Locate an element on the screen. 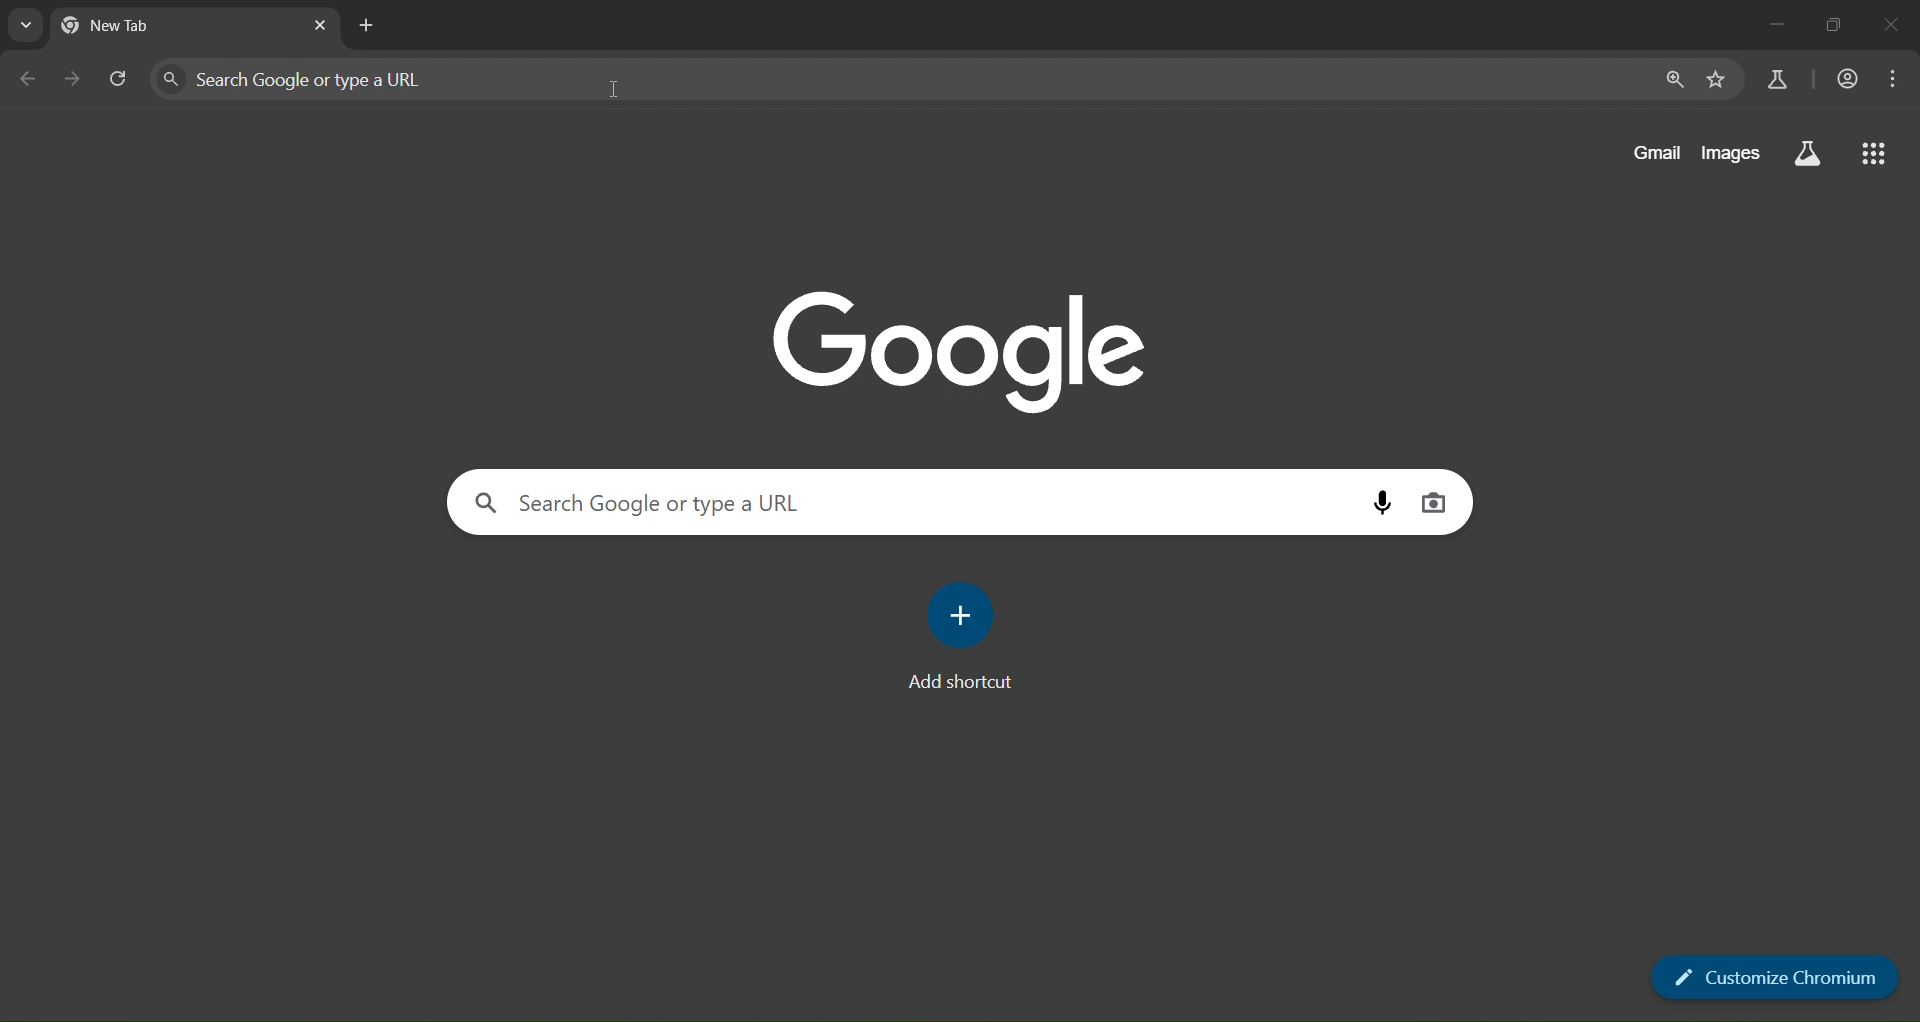 This screenshot has width=1920, height=1022. google apps is located at coordinates (1870, 156).